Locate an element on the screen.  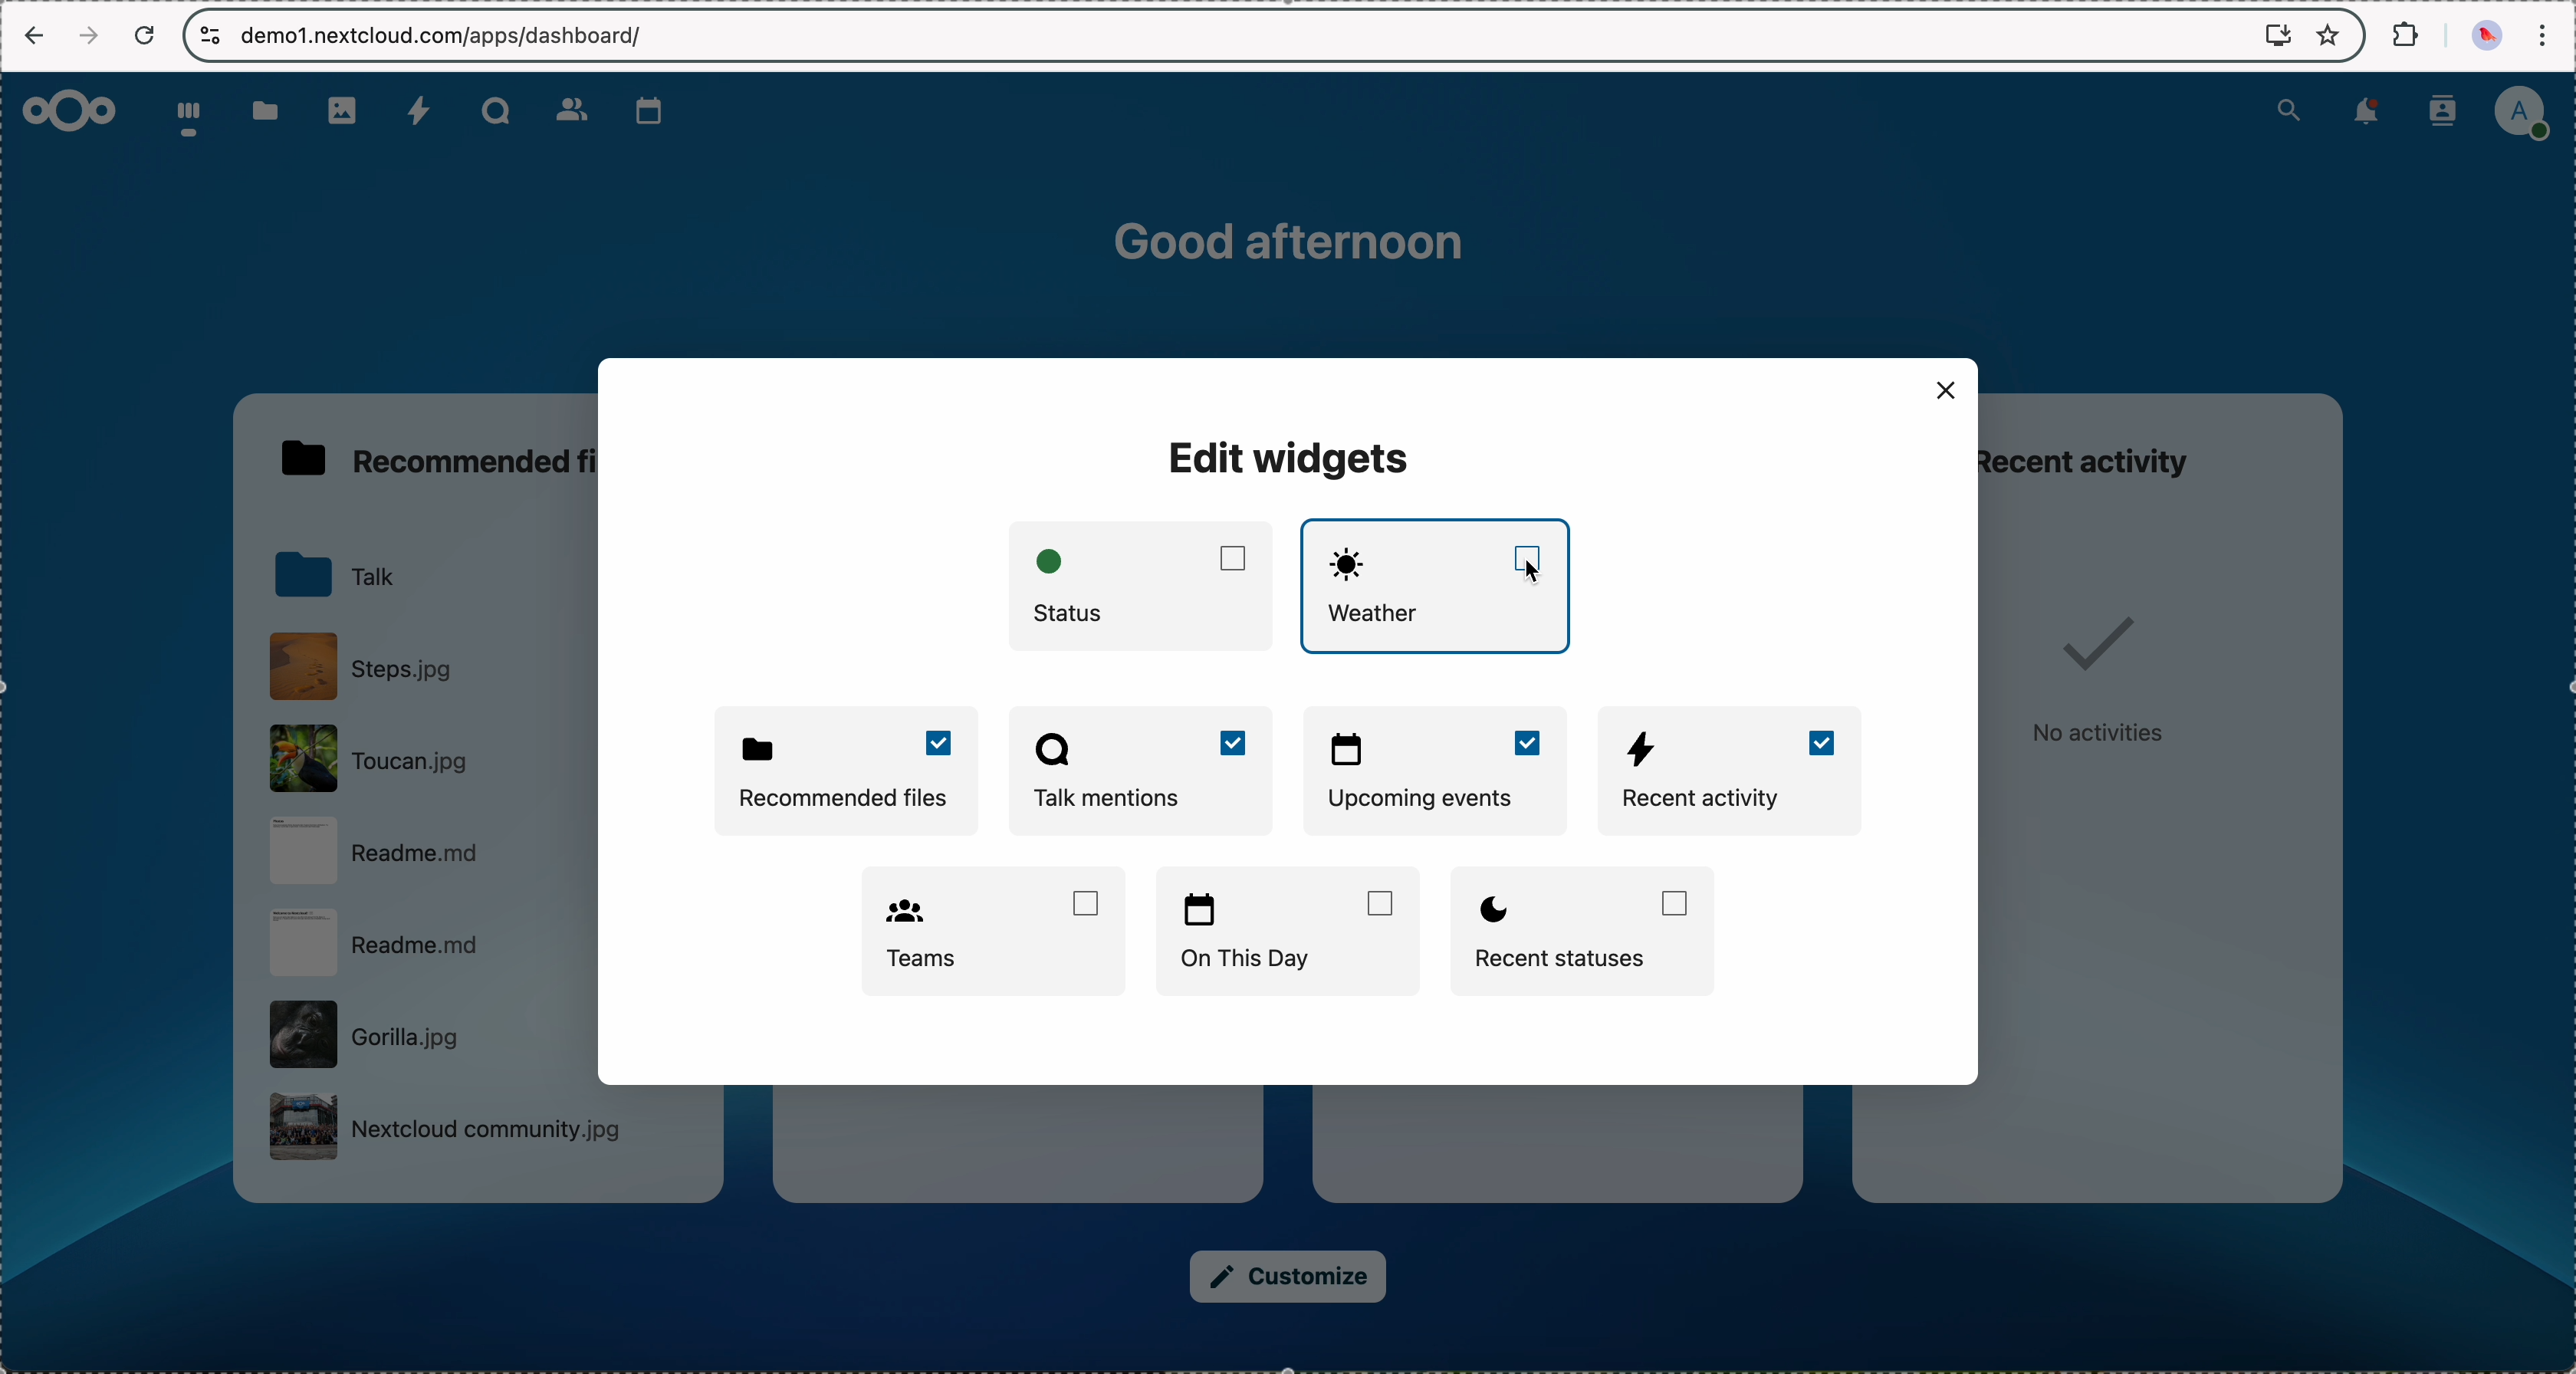
file is located at coordinates (423, 1036).